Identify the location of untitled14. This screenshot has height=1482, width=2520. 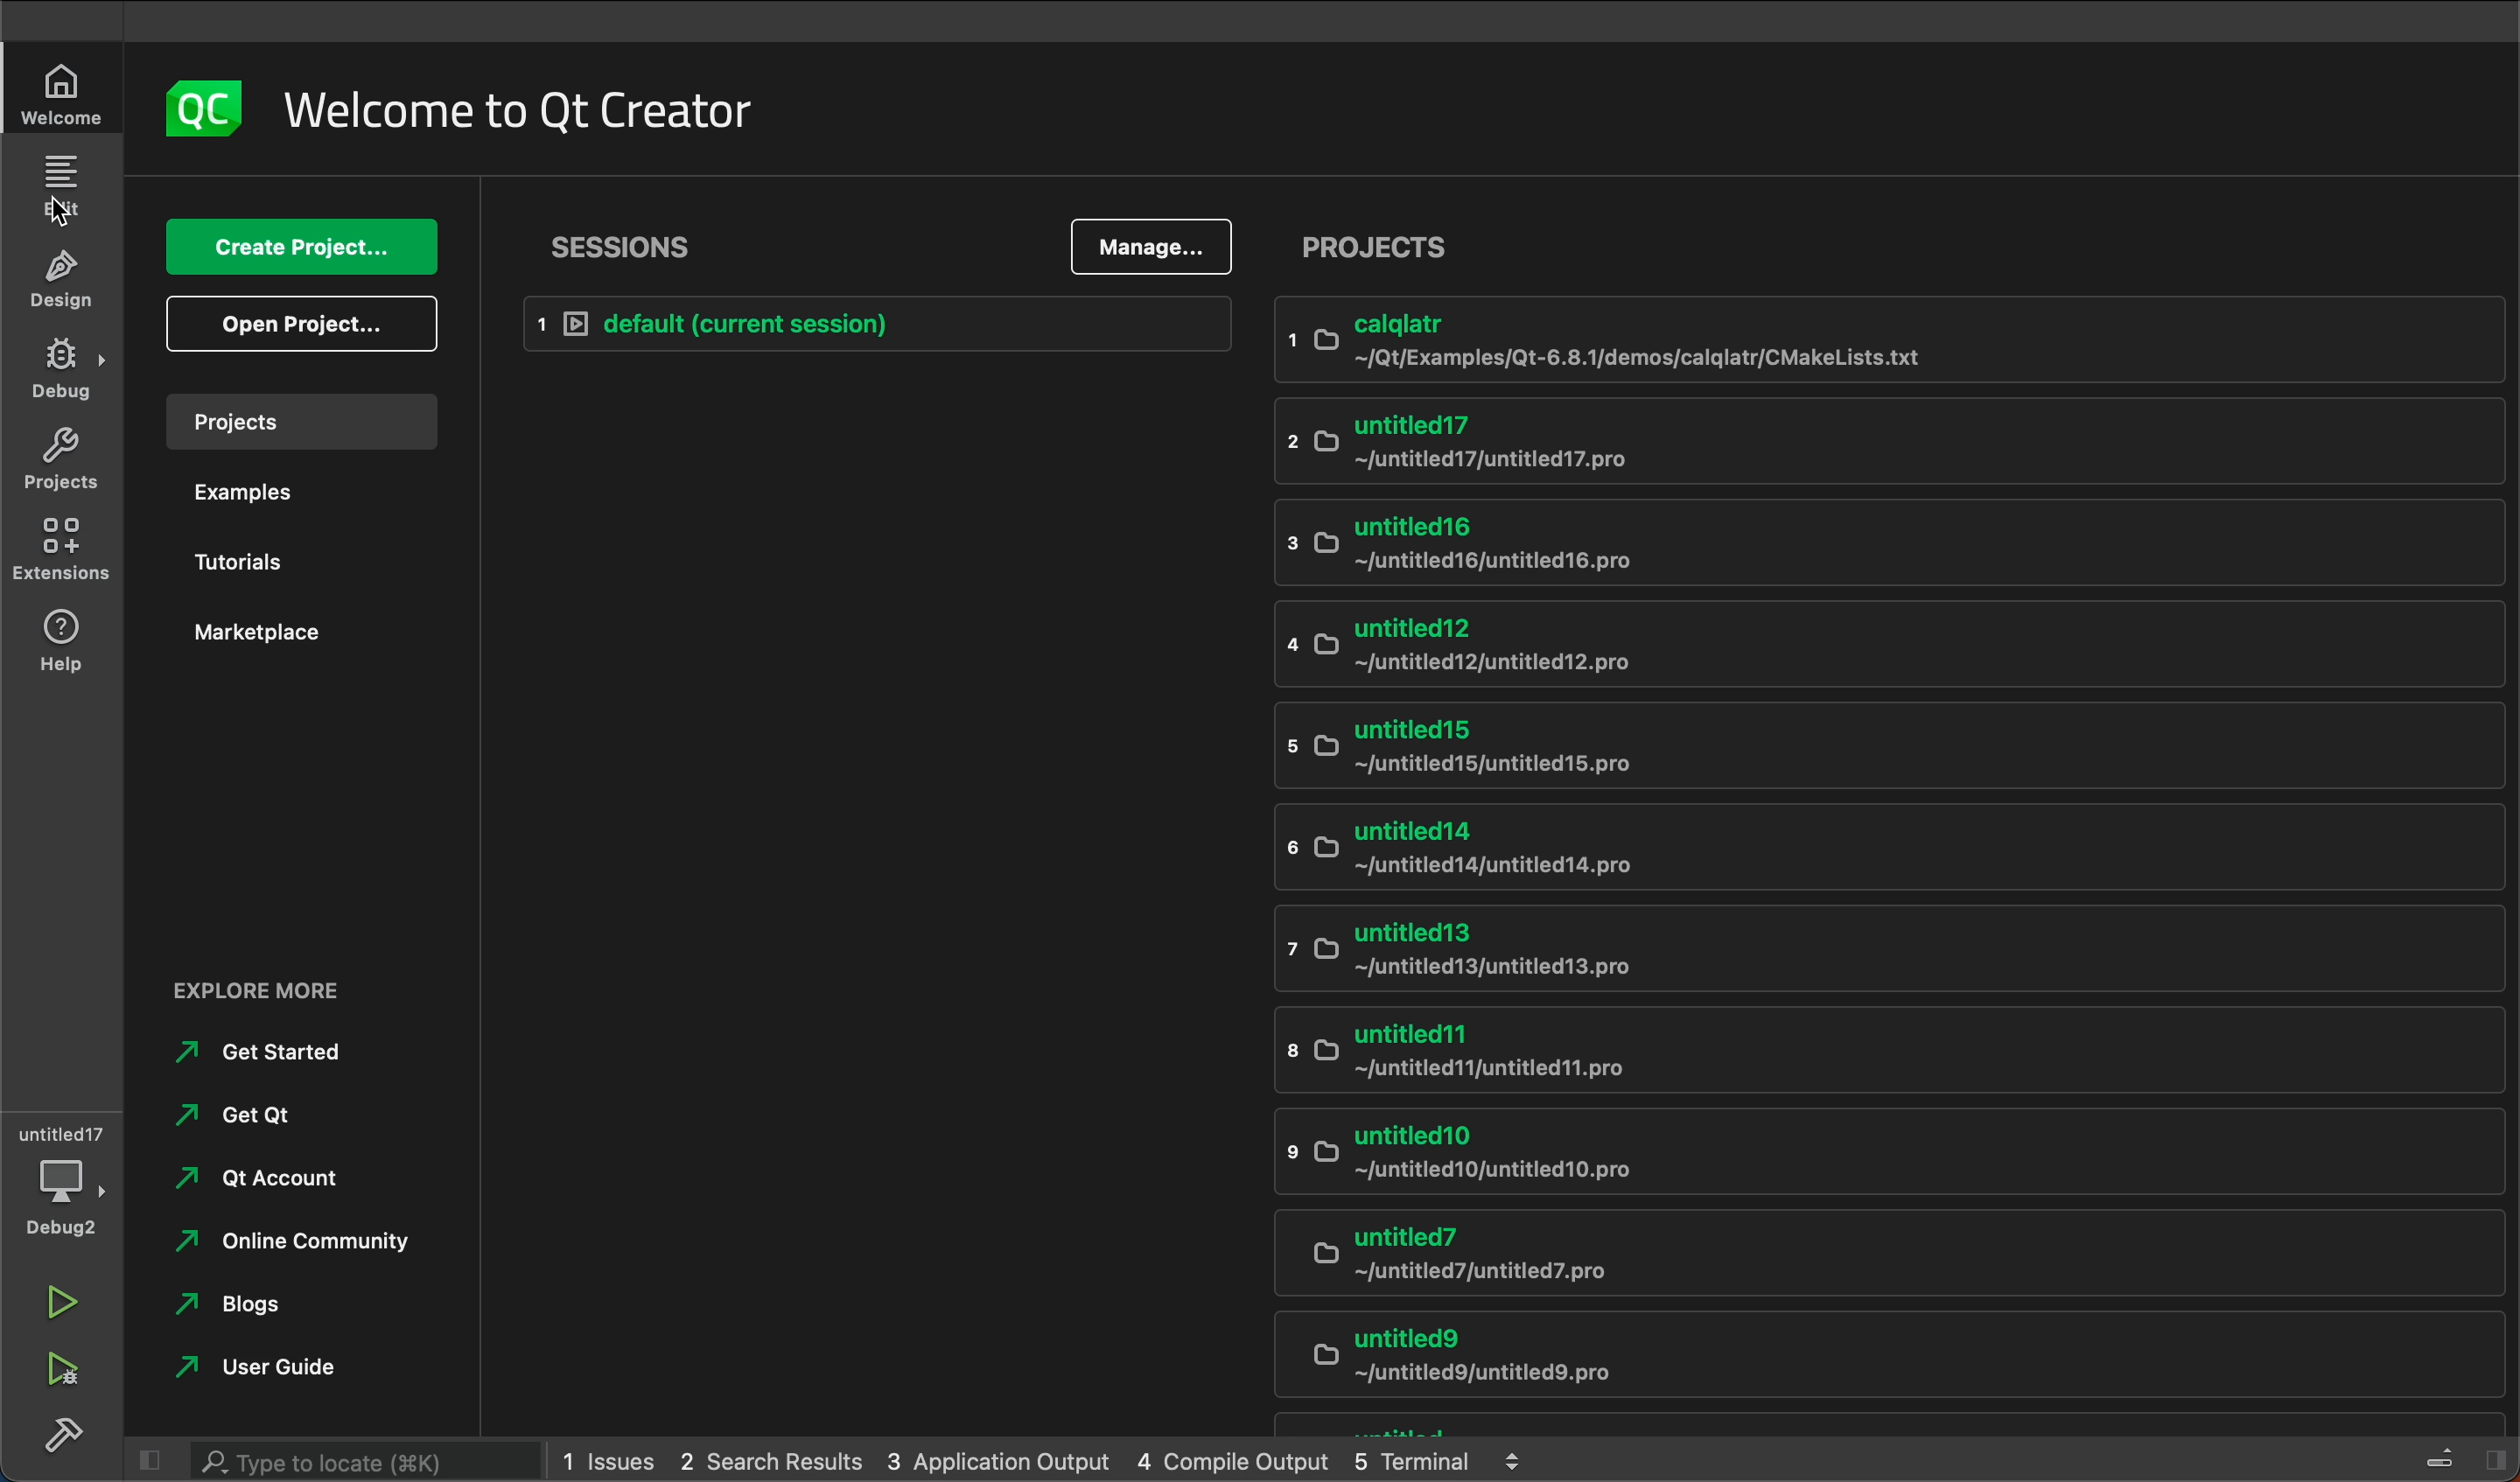
(1848, 851).